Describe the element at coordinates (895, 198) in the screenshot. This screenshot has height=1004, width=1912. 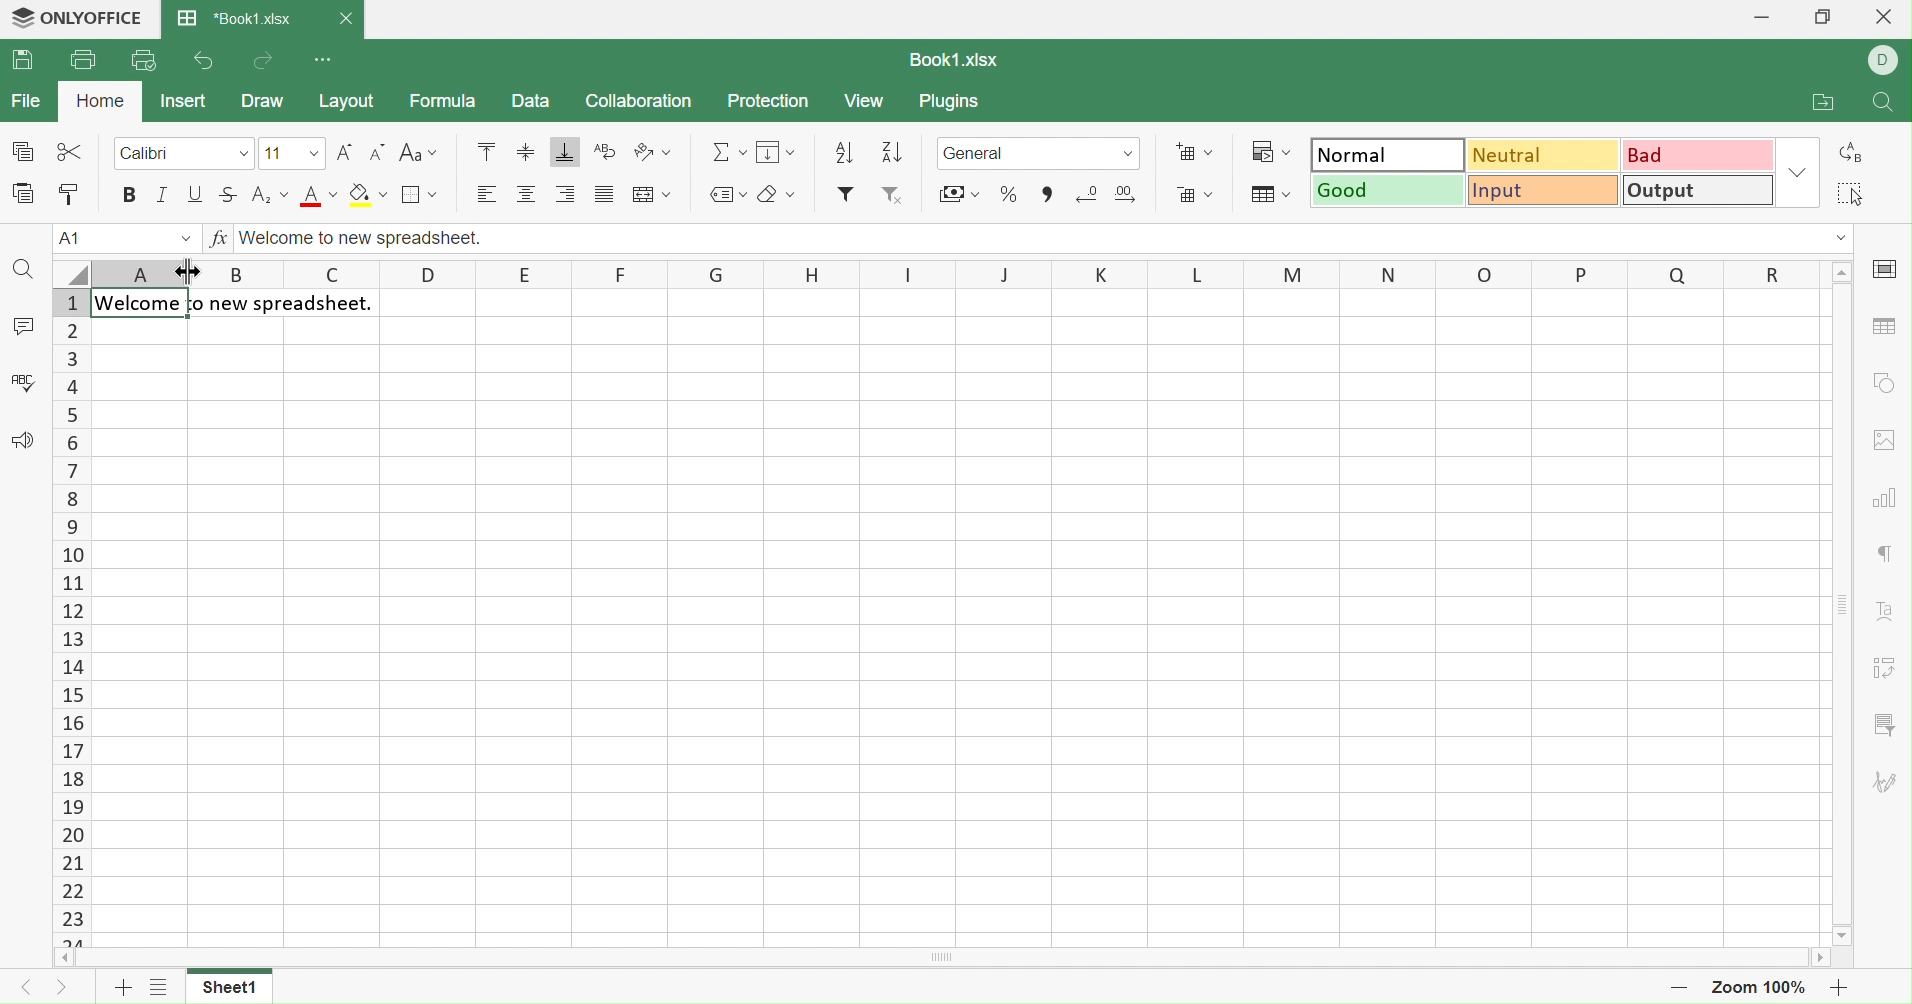
I see `Remove style` at that location.